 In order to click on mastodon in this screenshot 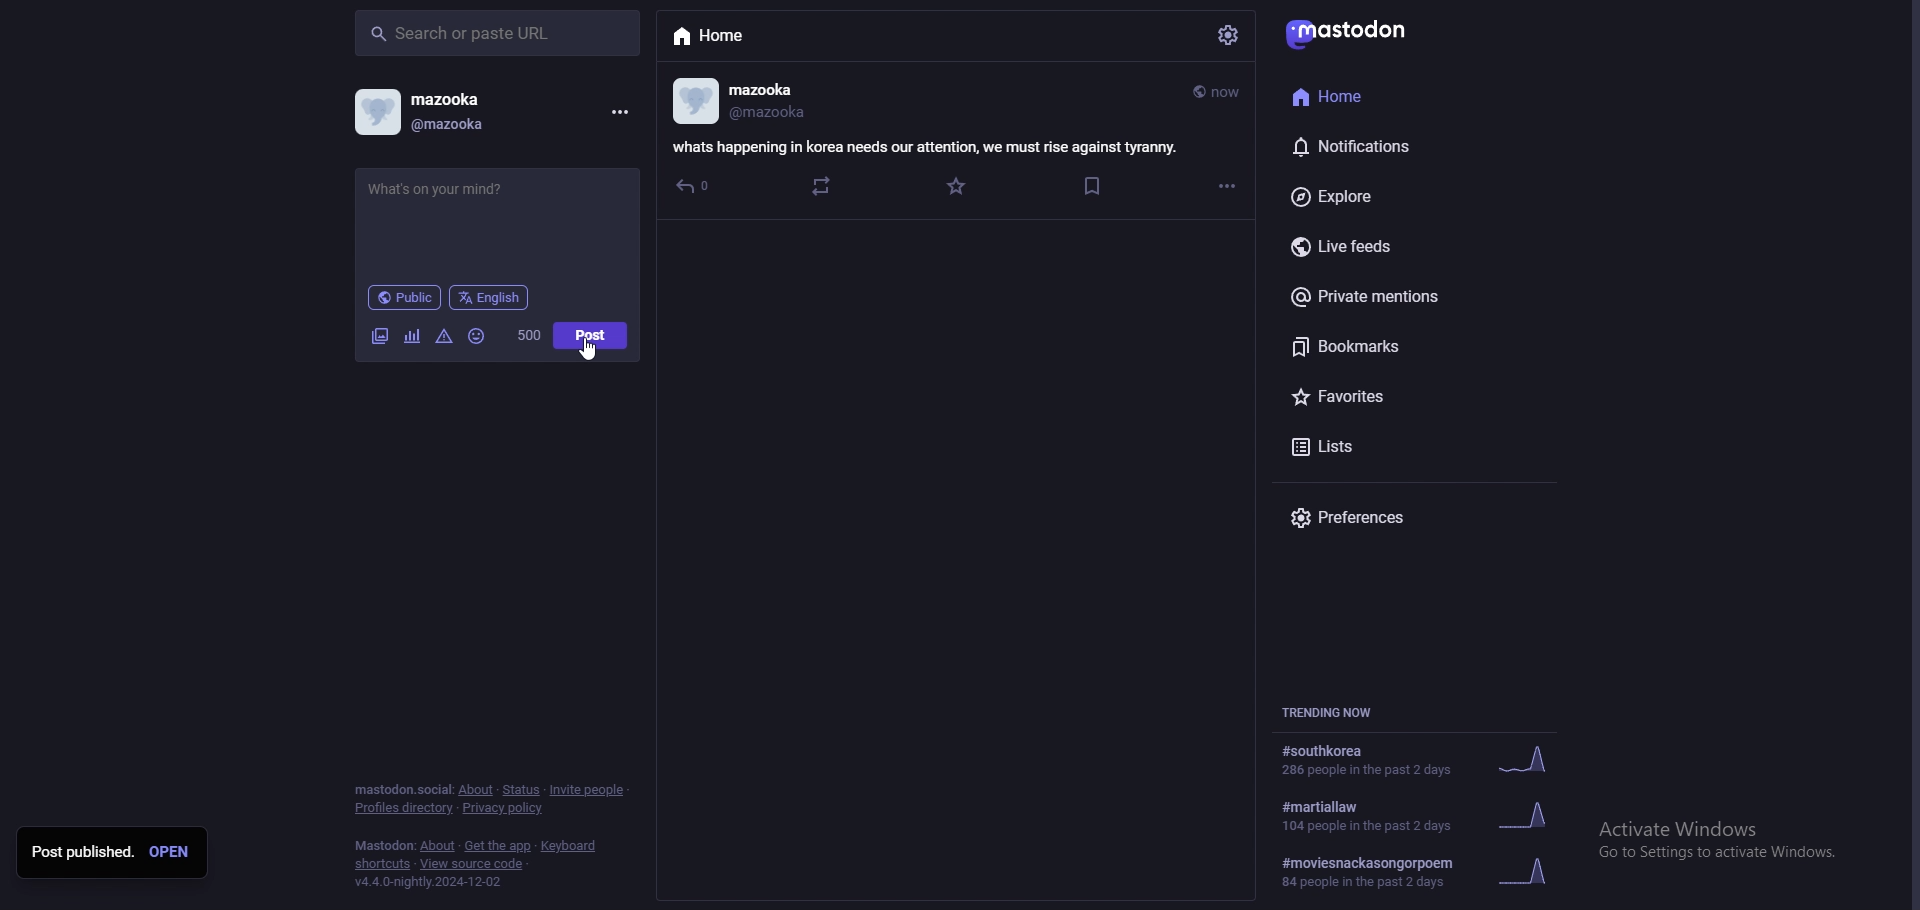, I will do `click(382, 846)`.